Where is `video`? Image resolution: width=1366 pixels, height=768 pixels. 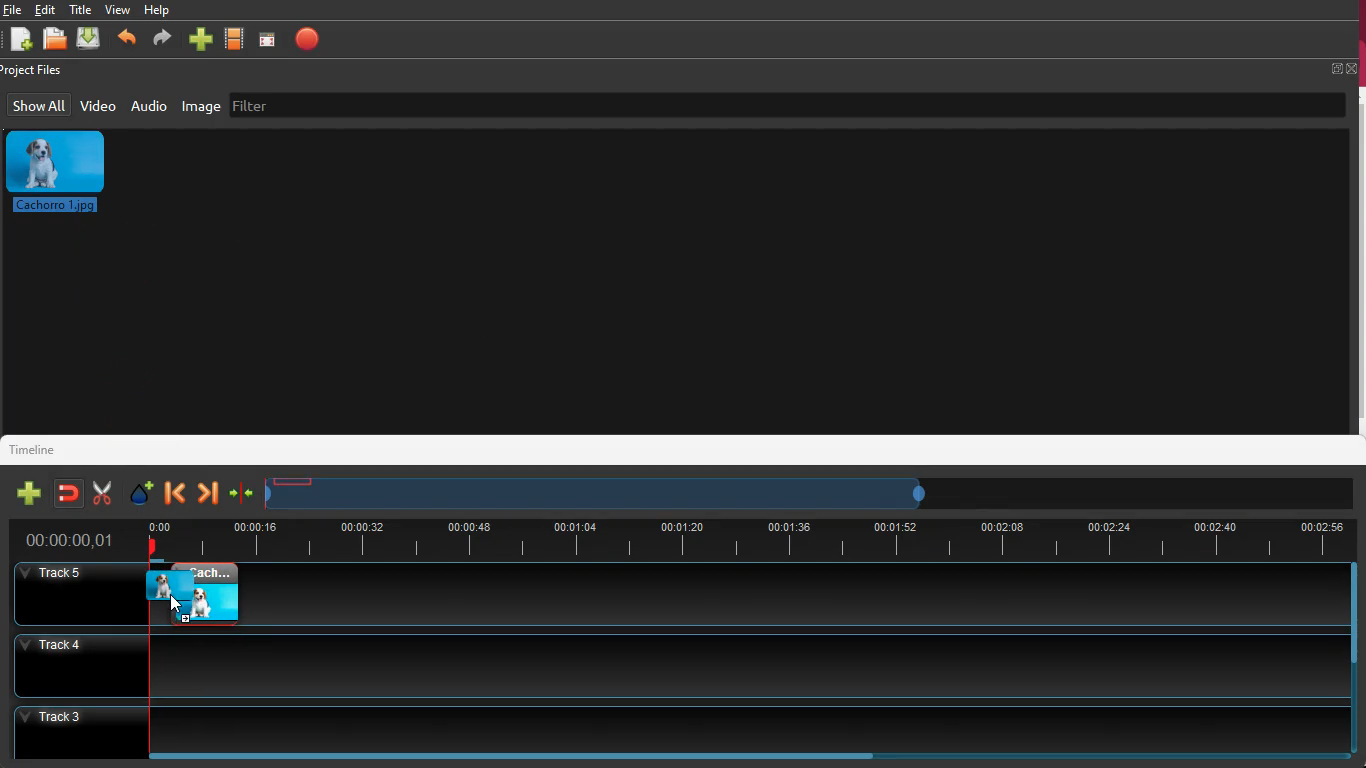 video is located at coordinates (236, 40).